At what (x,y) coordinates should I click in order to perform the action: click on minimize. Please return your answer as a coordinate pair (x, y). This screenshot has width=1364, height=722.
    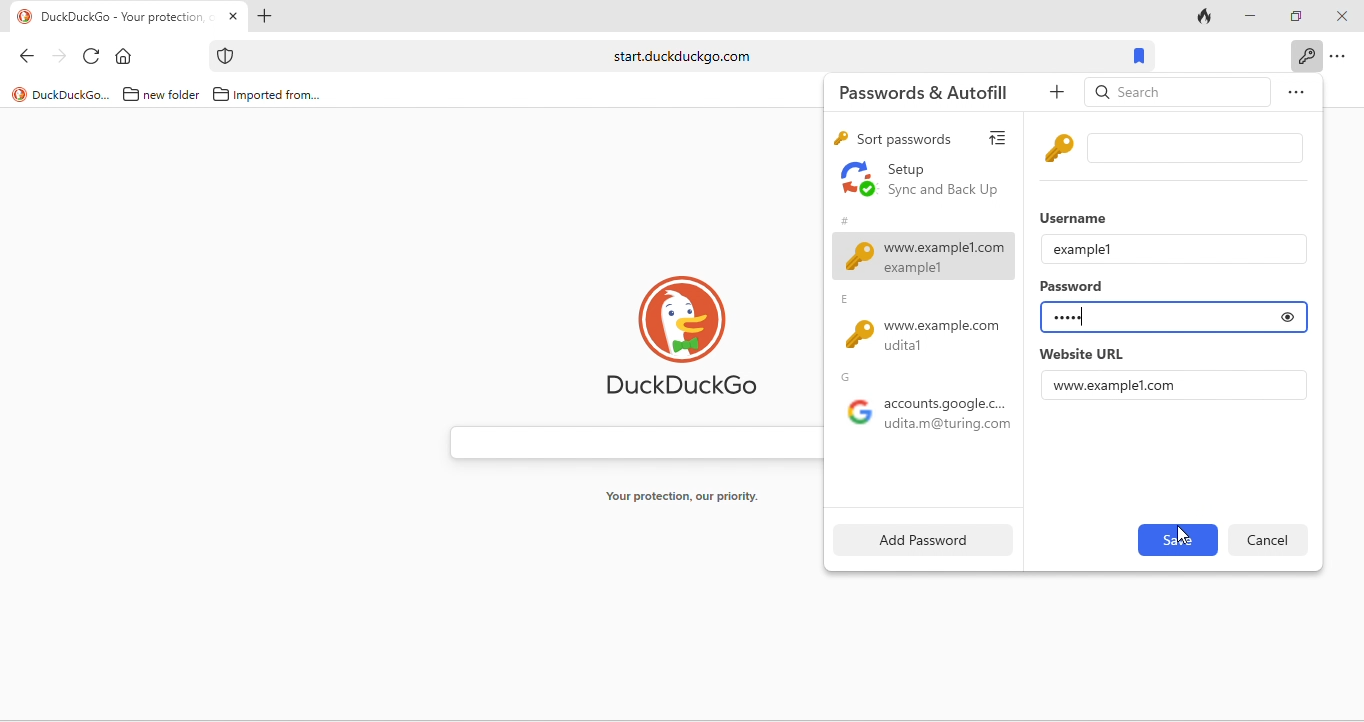
    Looking at the image, I should click on (1247, 14).